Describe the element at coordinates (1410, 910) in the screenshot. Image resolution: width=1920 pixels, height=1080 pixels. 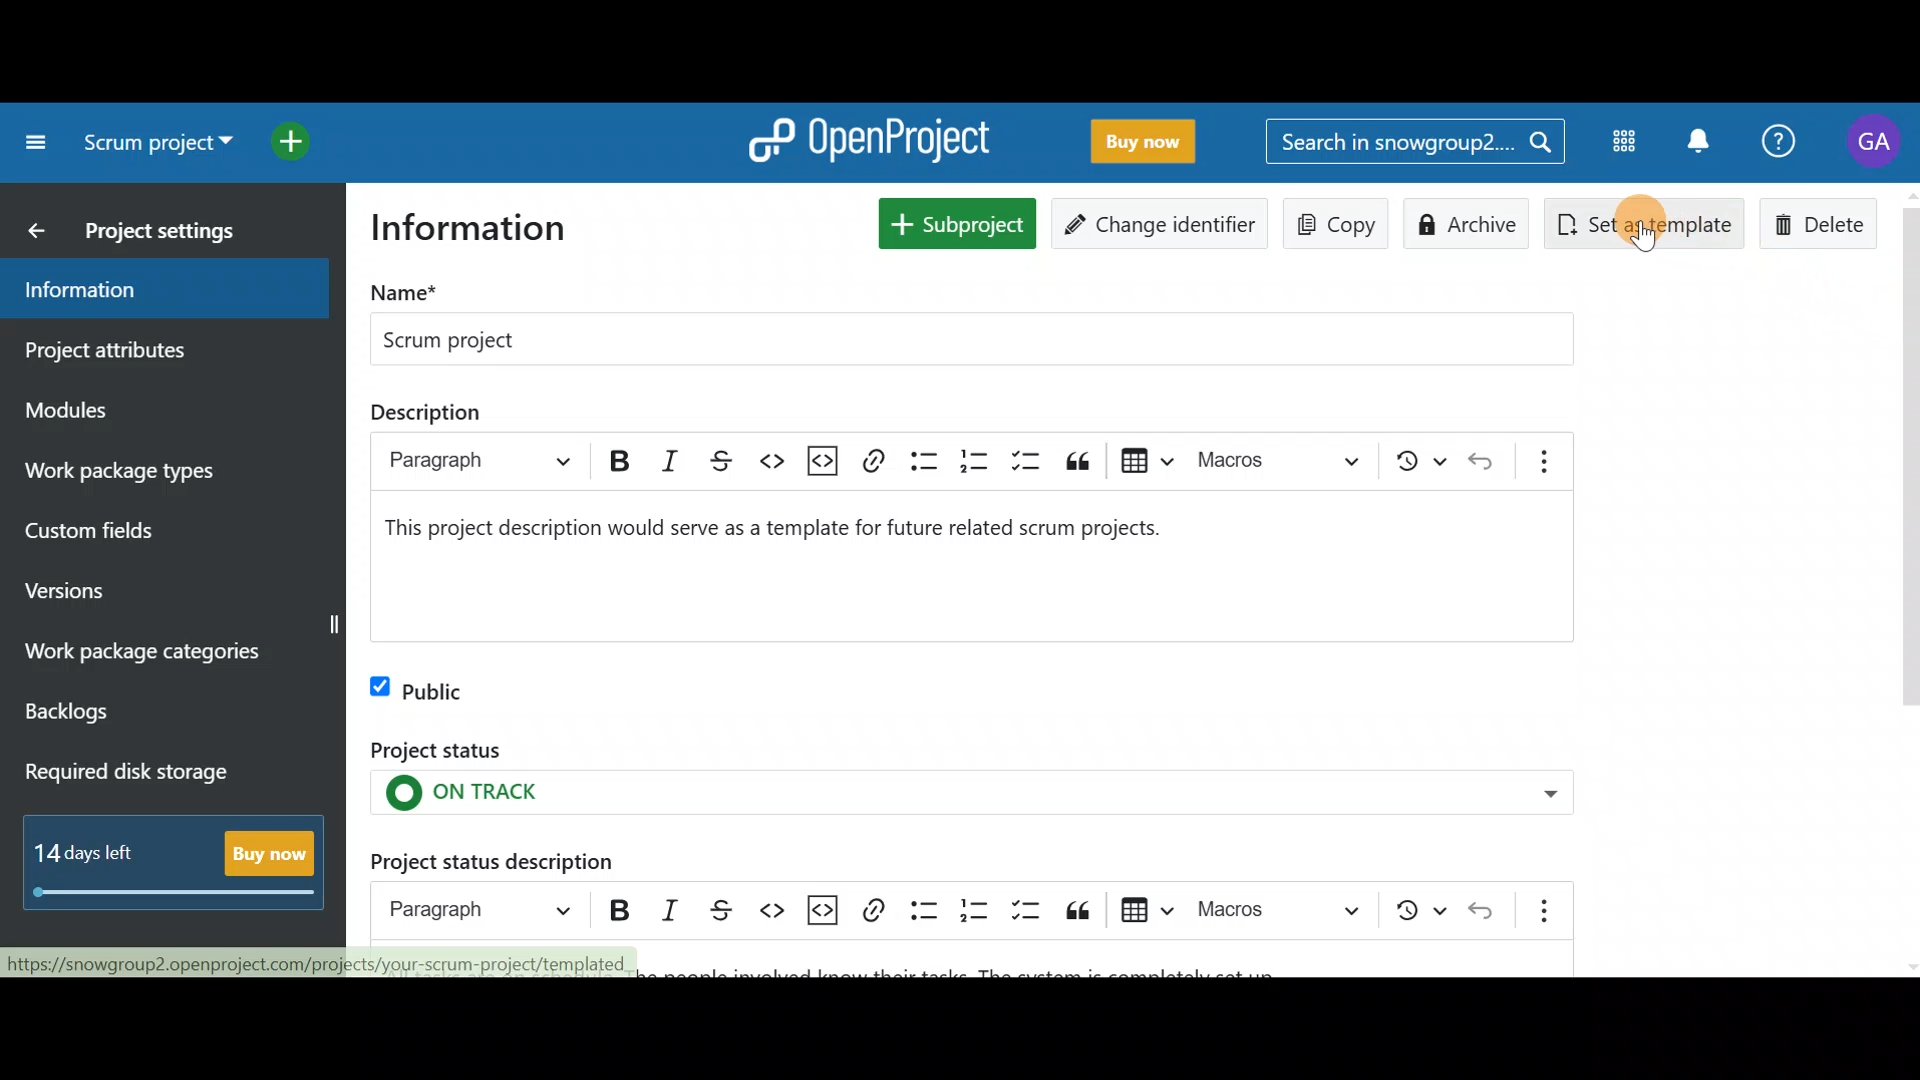
I see `Show local modifications` at that location.